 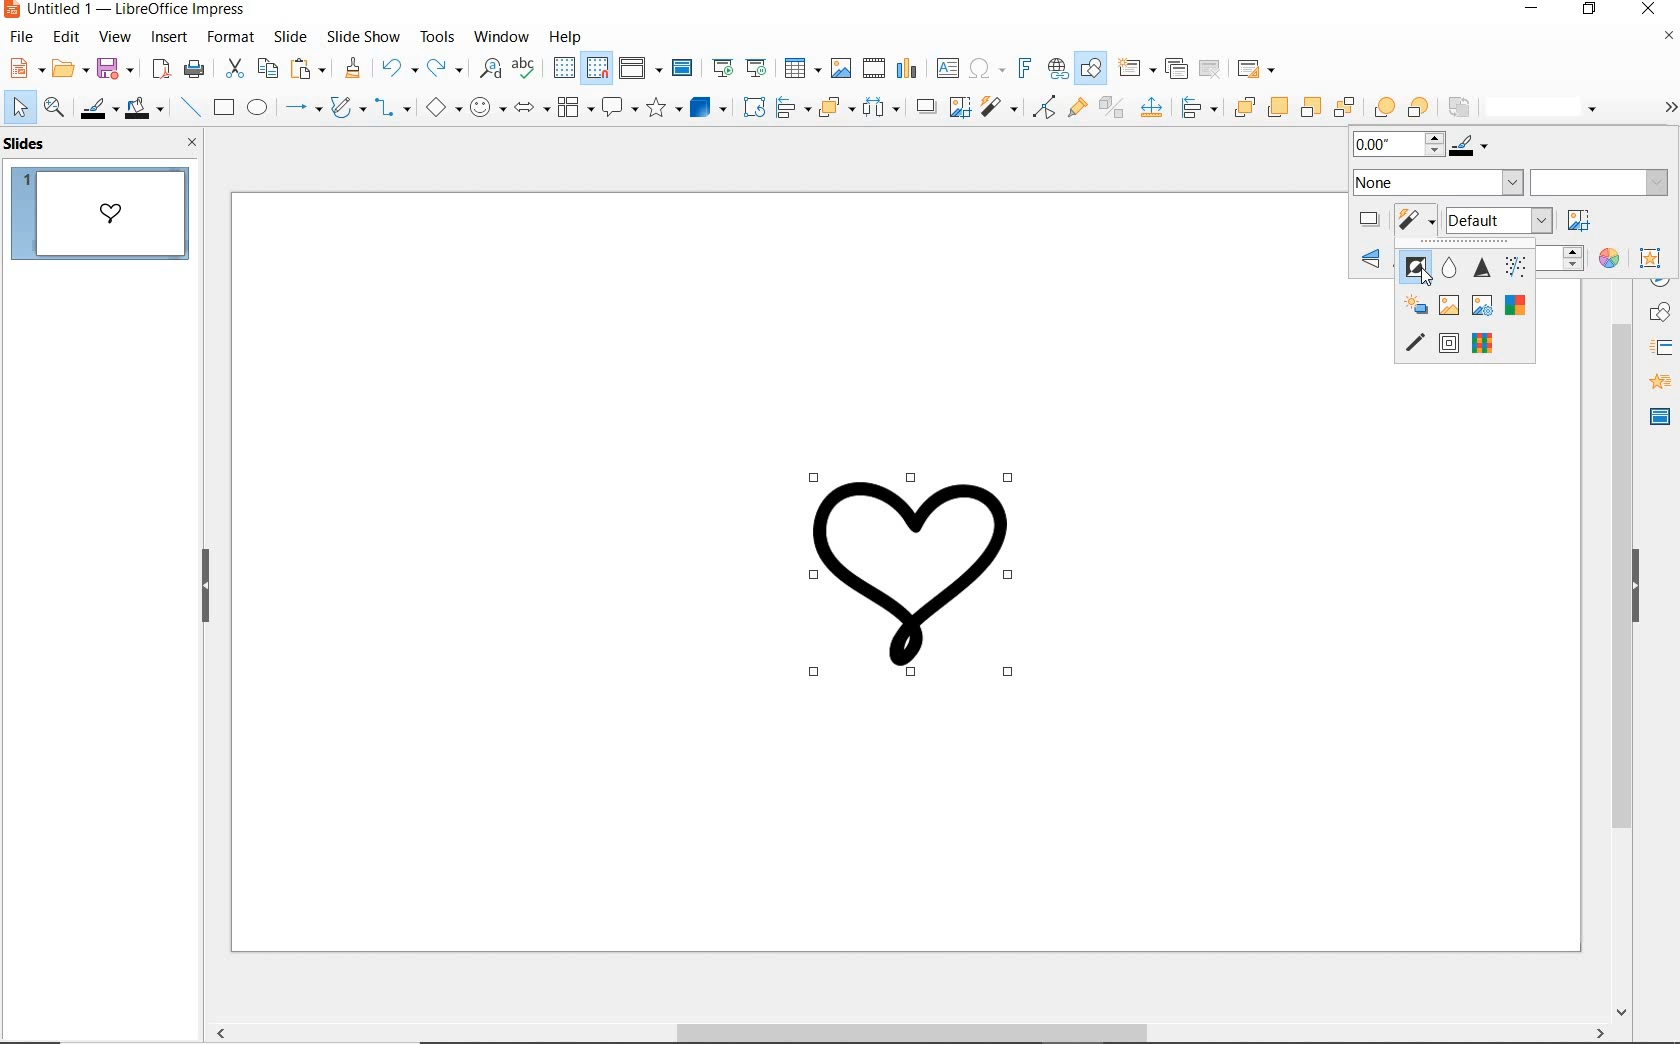 What do you see at coordinates (925, 104) in the screenshot?
I see `shadow` at bounding box center [925, 104].